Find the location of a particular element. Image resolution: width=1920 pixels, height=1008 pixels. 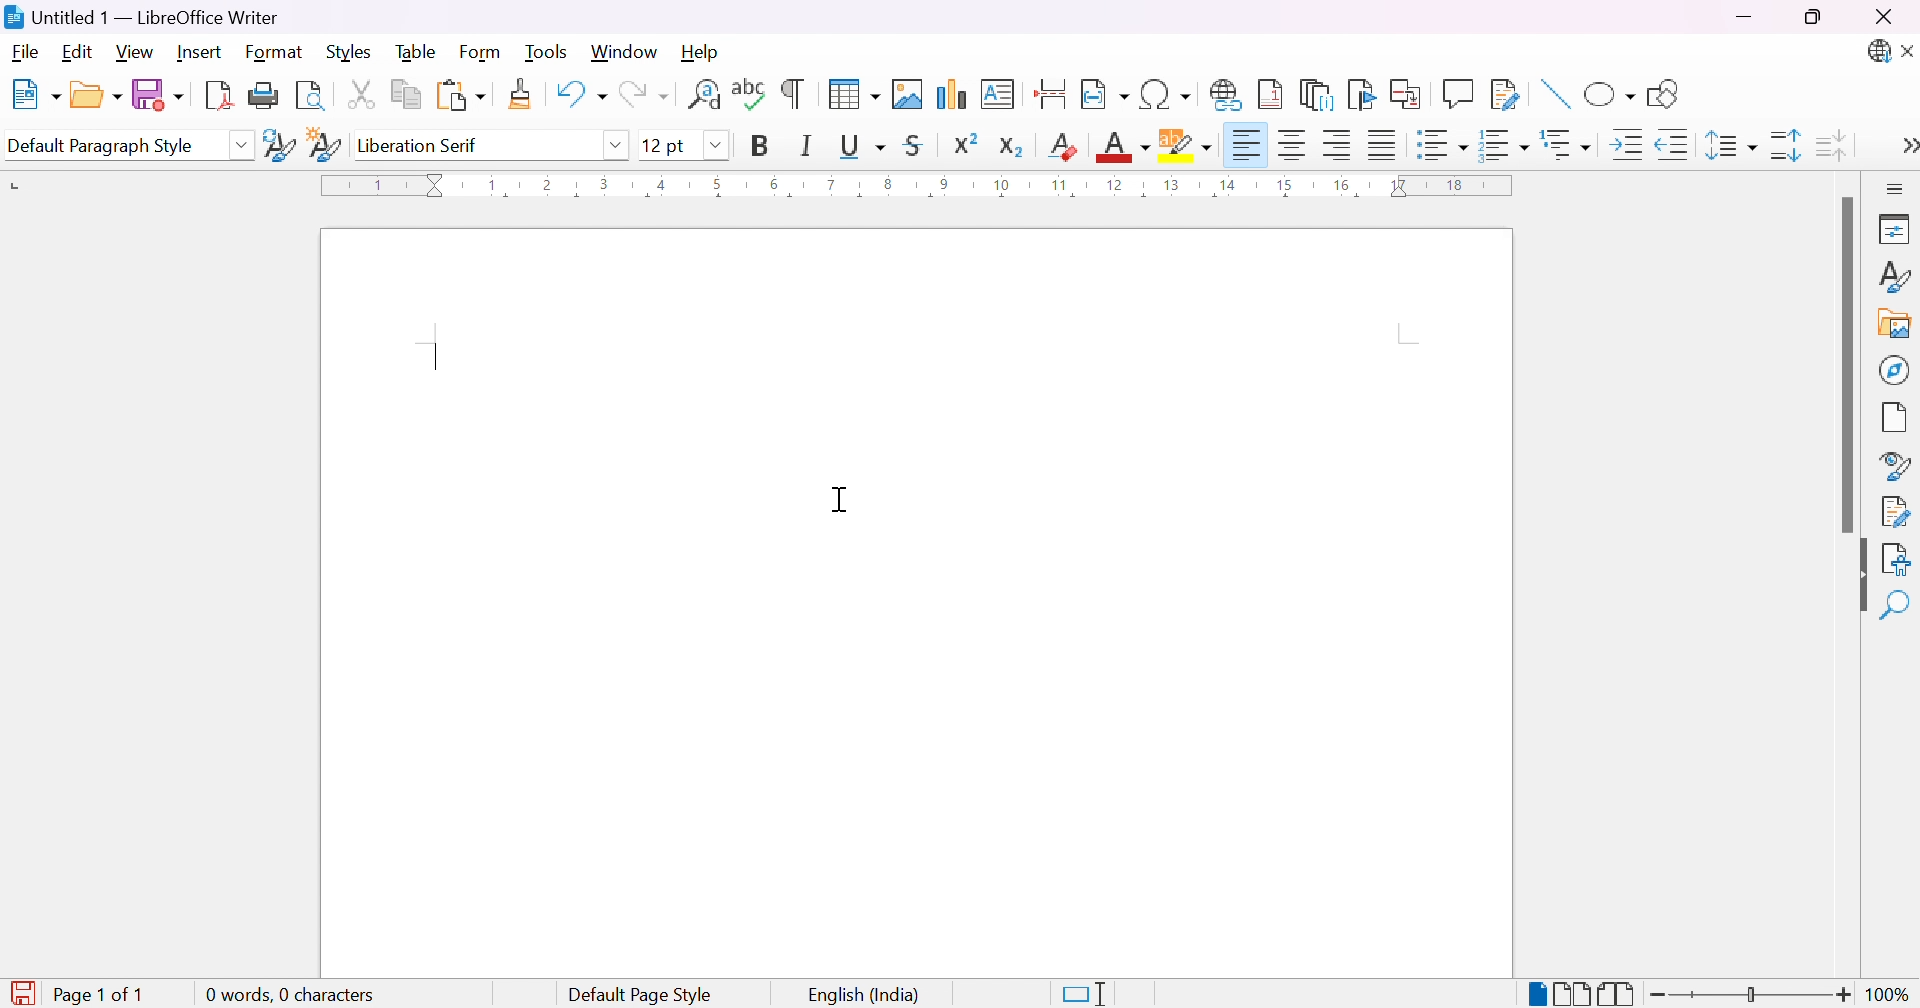

Form is located at coordinates (485, 53).